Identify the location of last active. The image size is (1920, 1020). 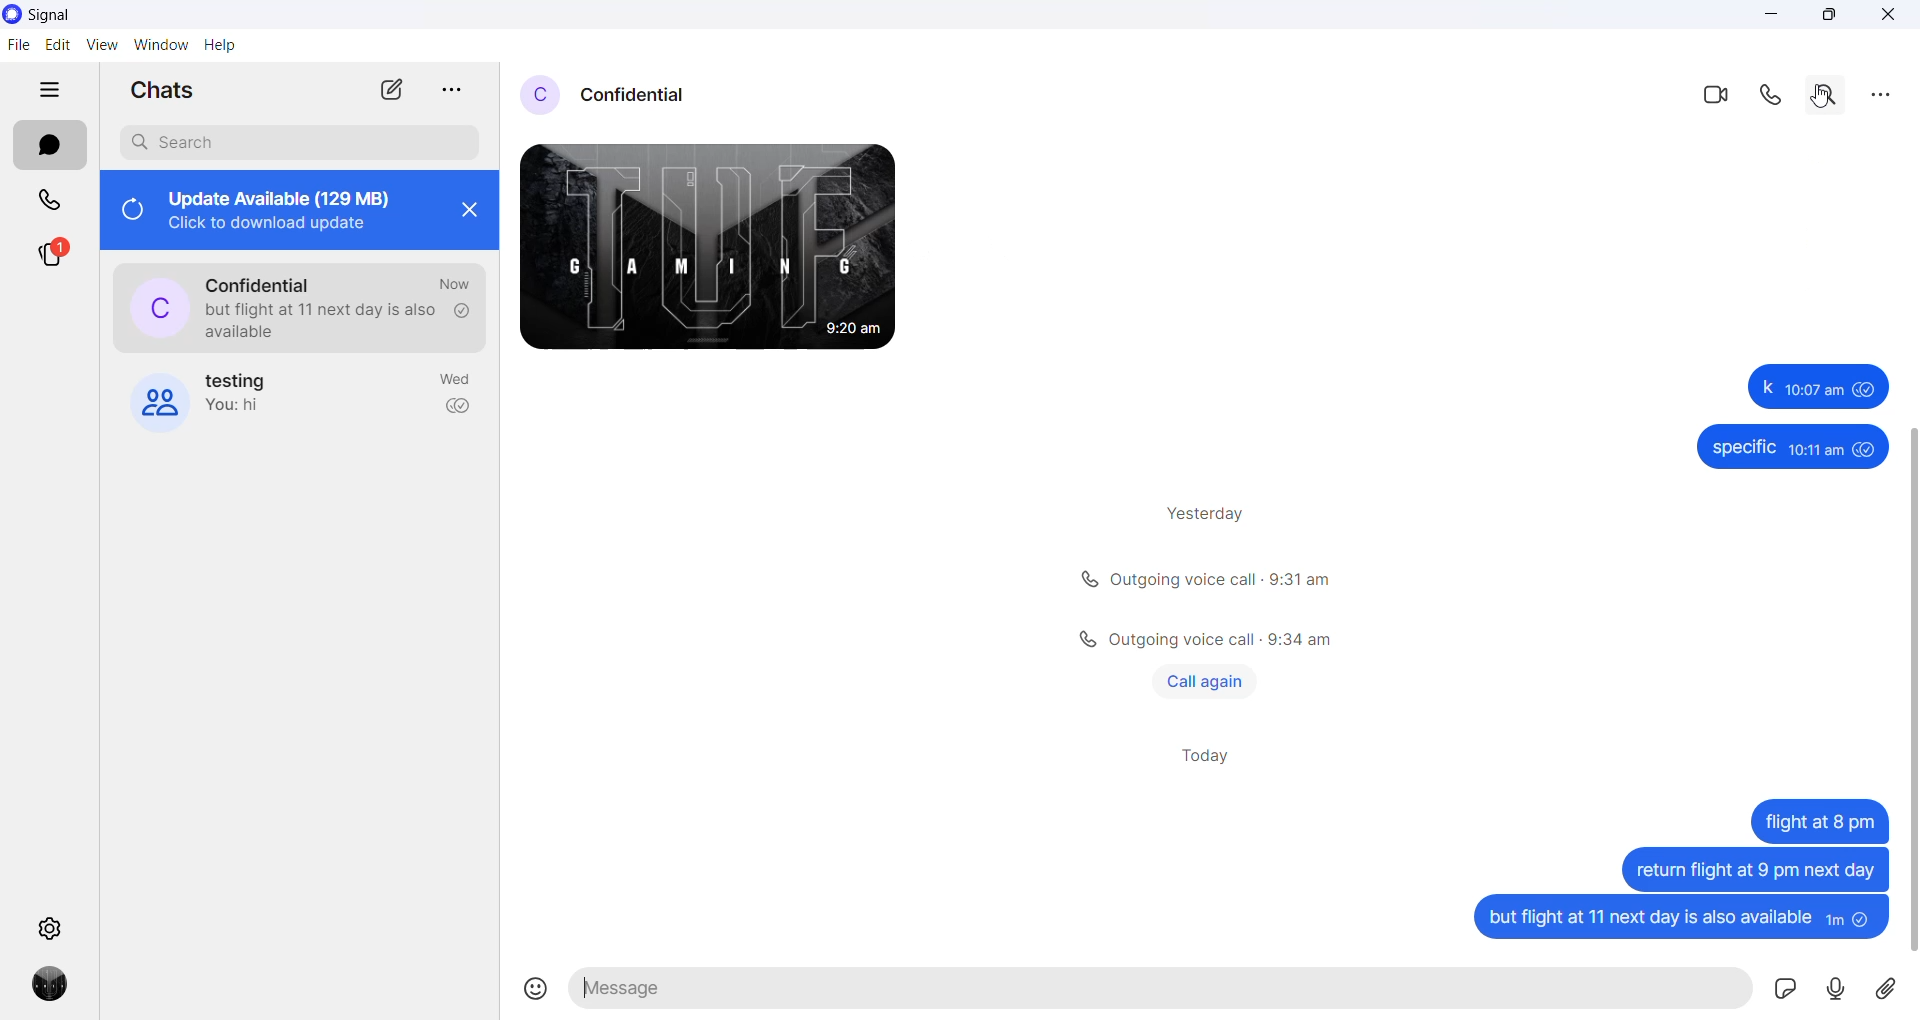
(457, 382).